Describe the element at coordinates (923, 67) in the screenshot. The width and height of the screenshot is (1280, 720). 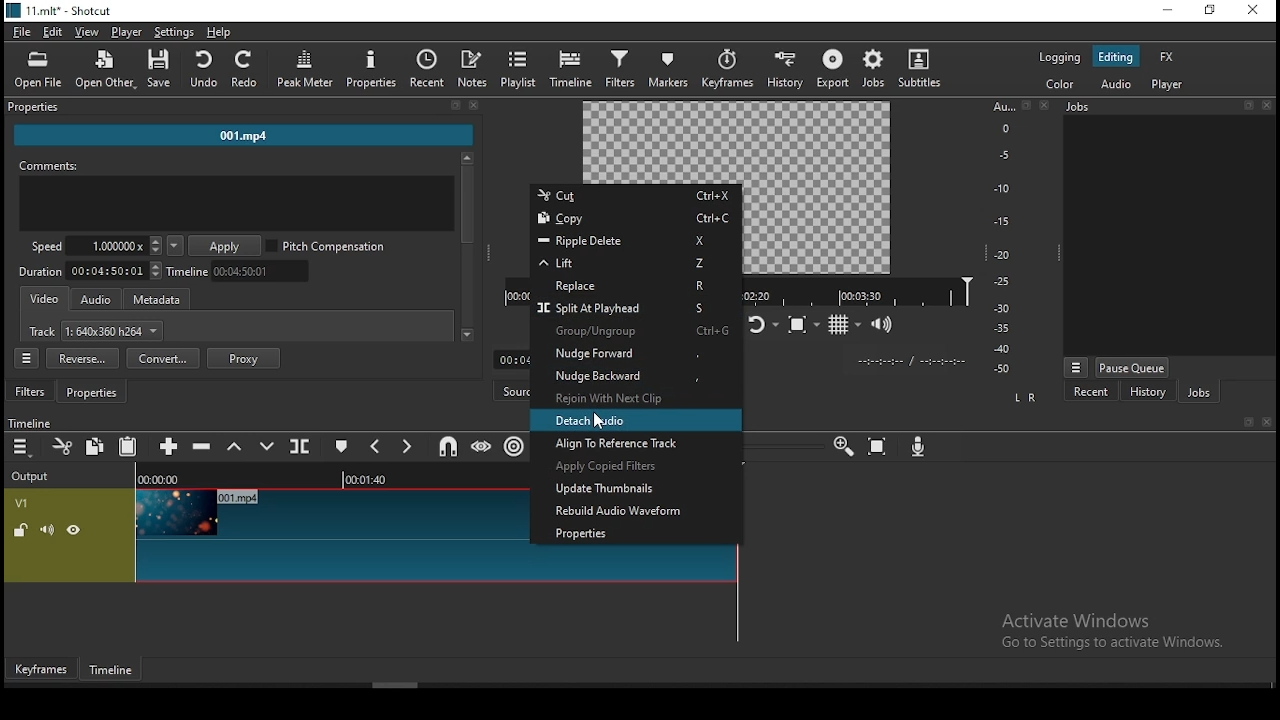
I see `subtitles` at that location.